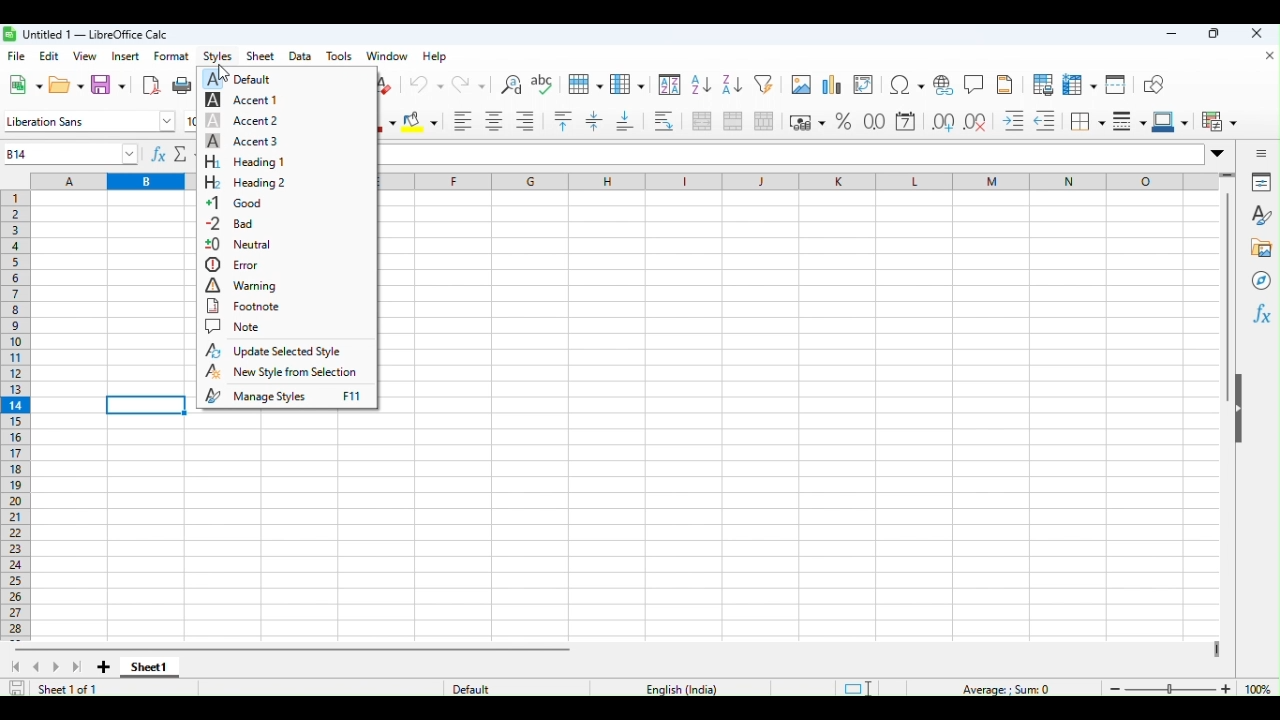 The image size is (1280, 720). I want to click on Format as decimal, so click(876, 120).